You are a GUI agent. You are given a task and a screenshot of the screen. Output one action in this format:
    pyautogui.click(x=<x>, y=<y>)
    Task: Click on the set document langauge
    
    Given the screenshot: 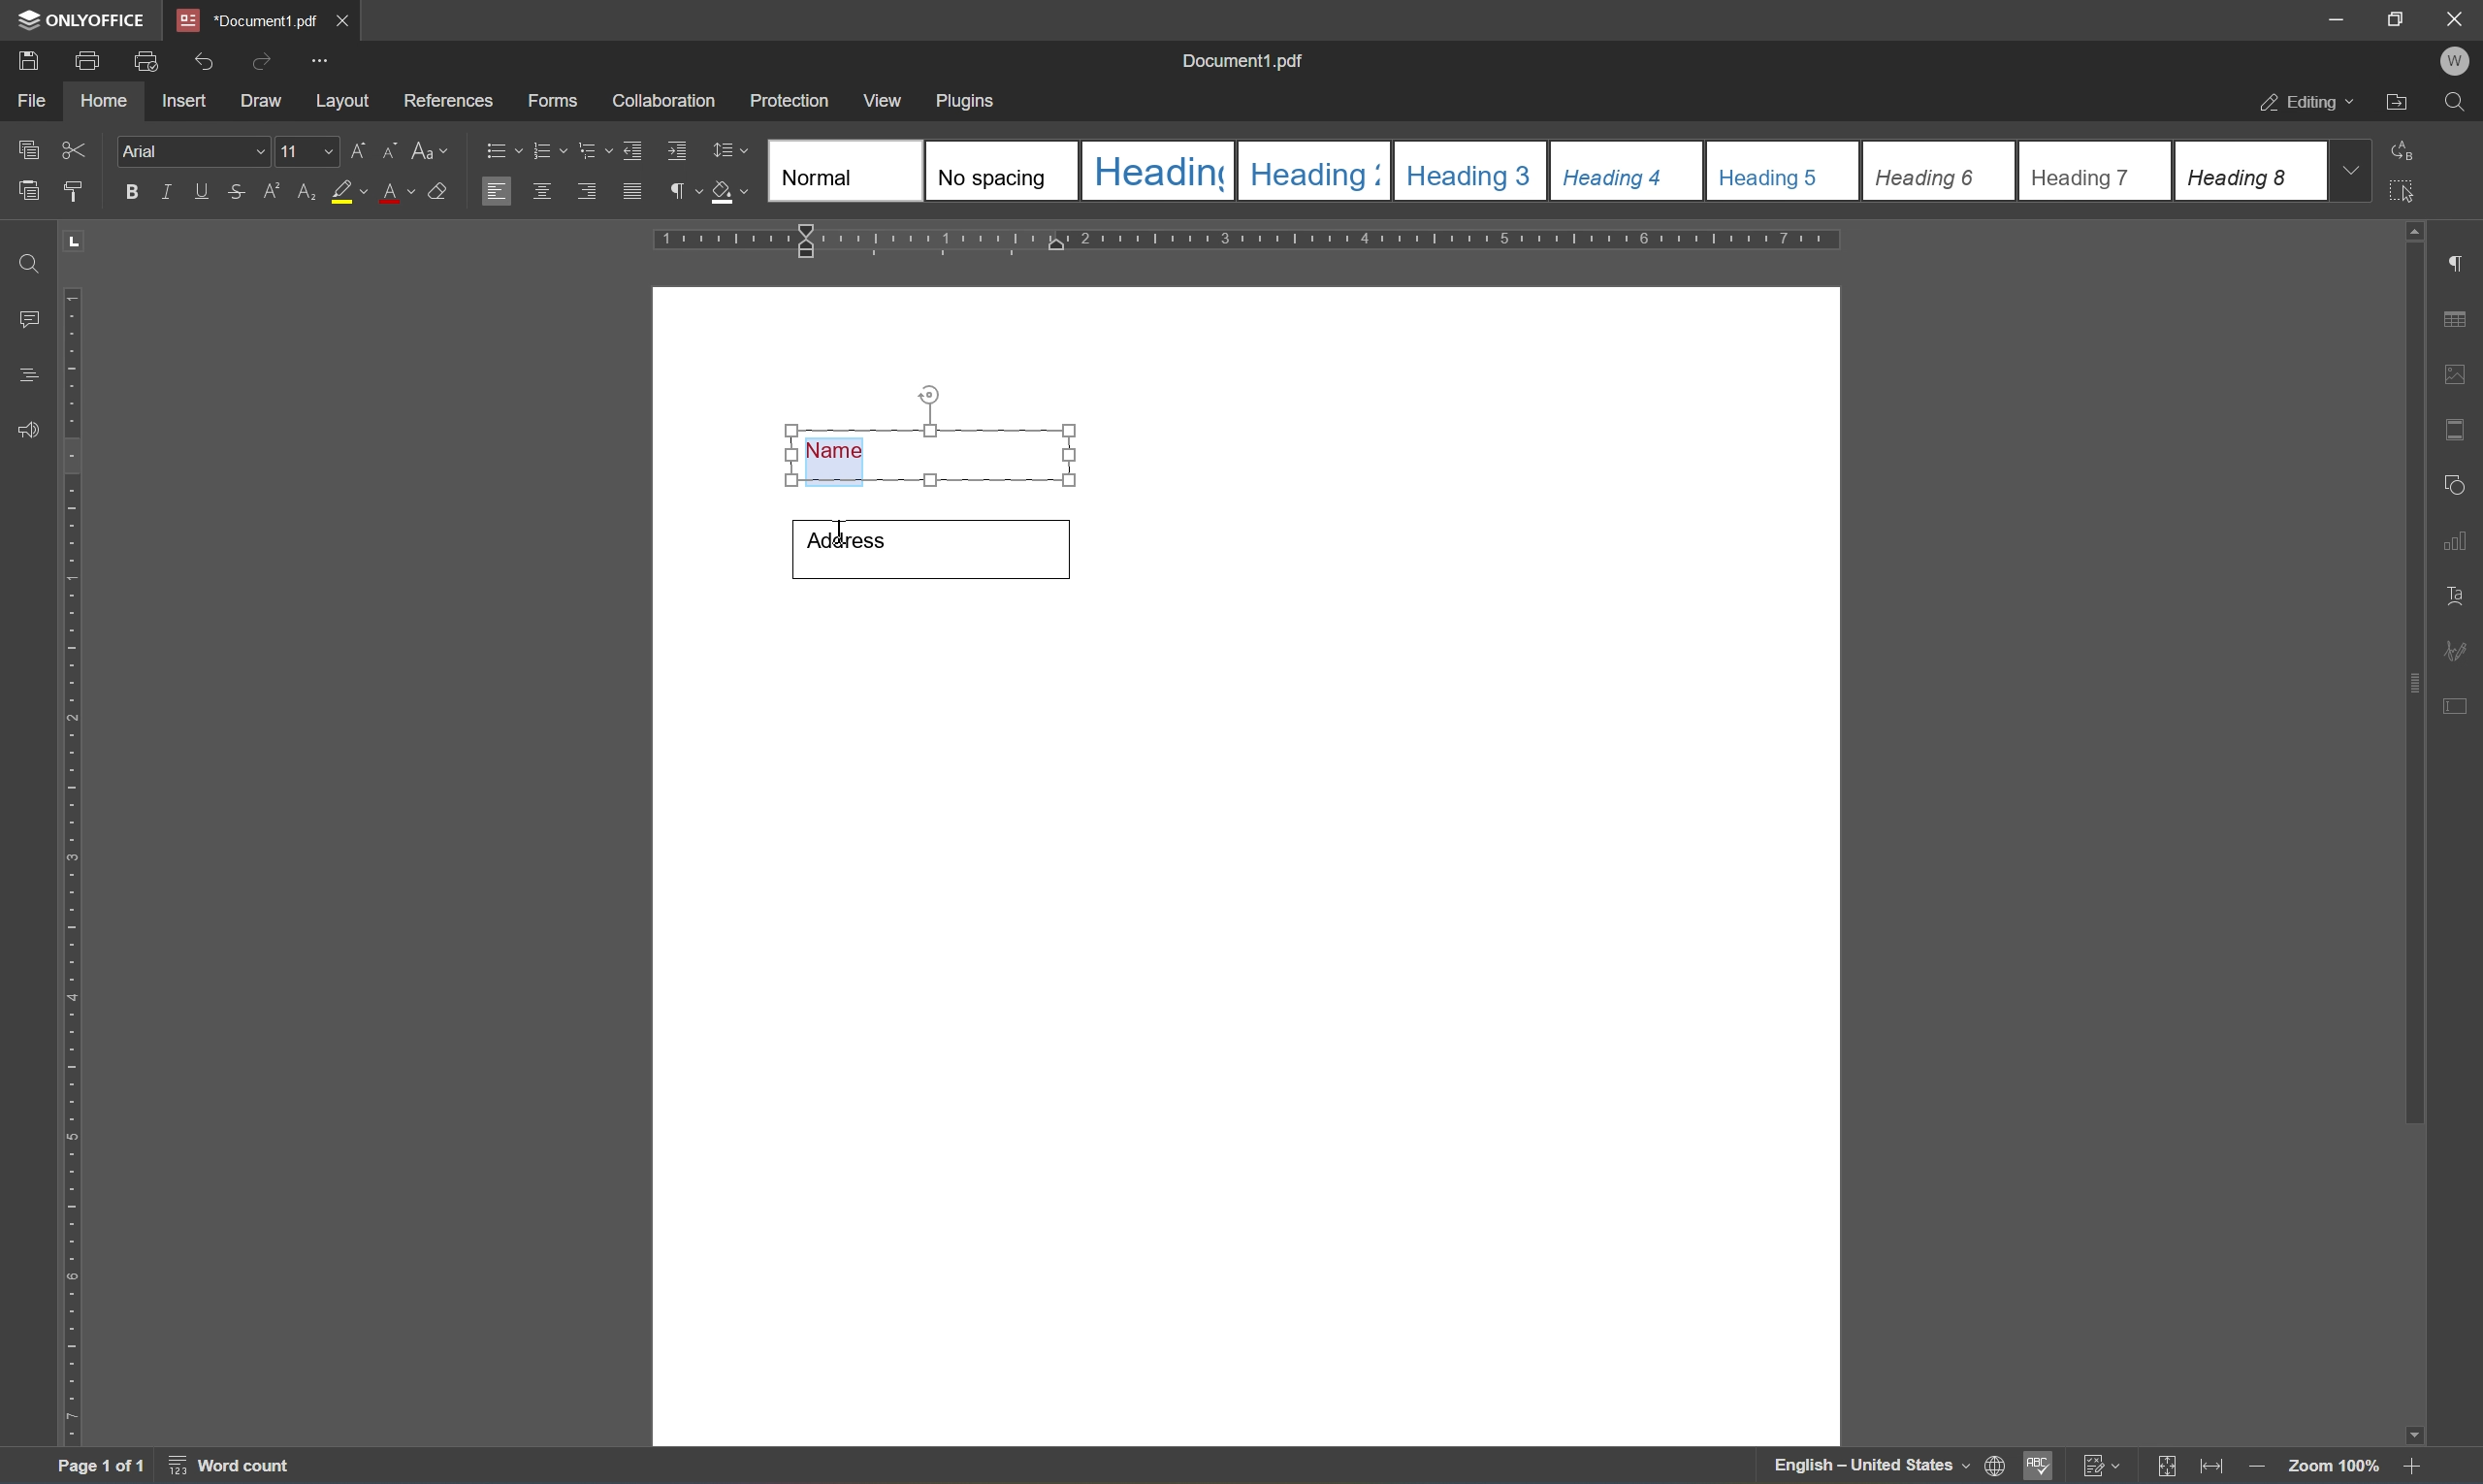 What is the action you would take?
    pyautogui.click(x=1996, y=1467)
    